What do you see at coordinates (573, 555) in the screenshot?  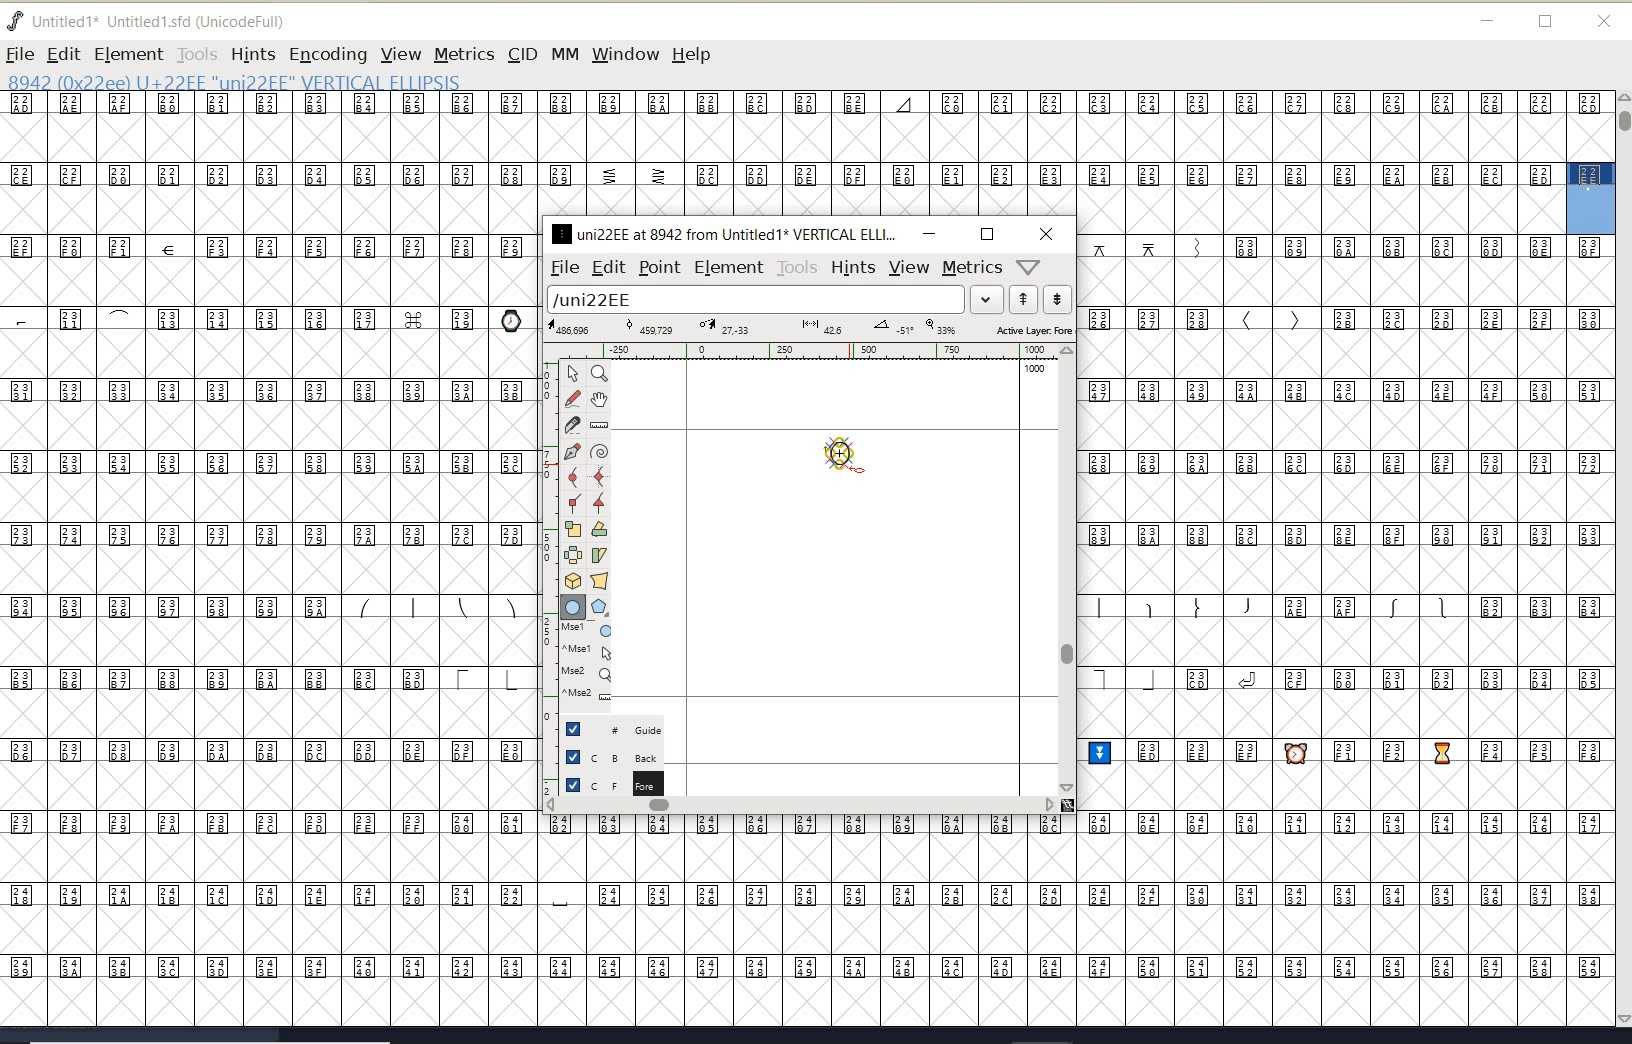 I see `flip the selection` at bounding box center [573, 555].